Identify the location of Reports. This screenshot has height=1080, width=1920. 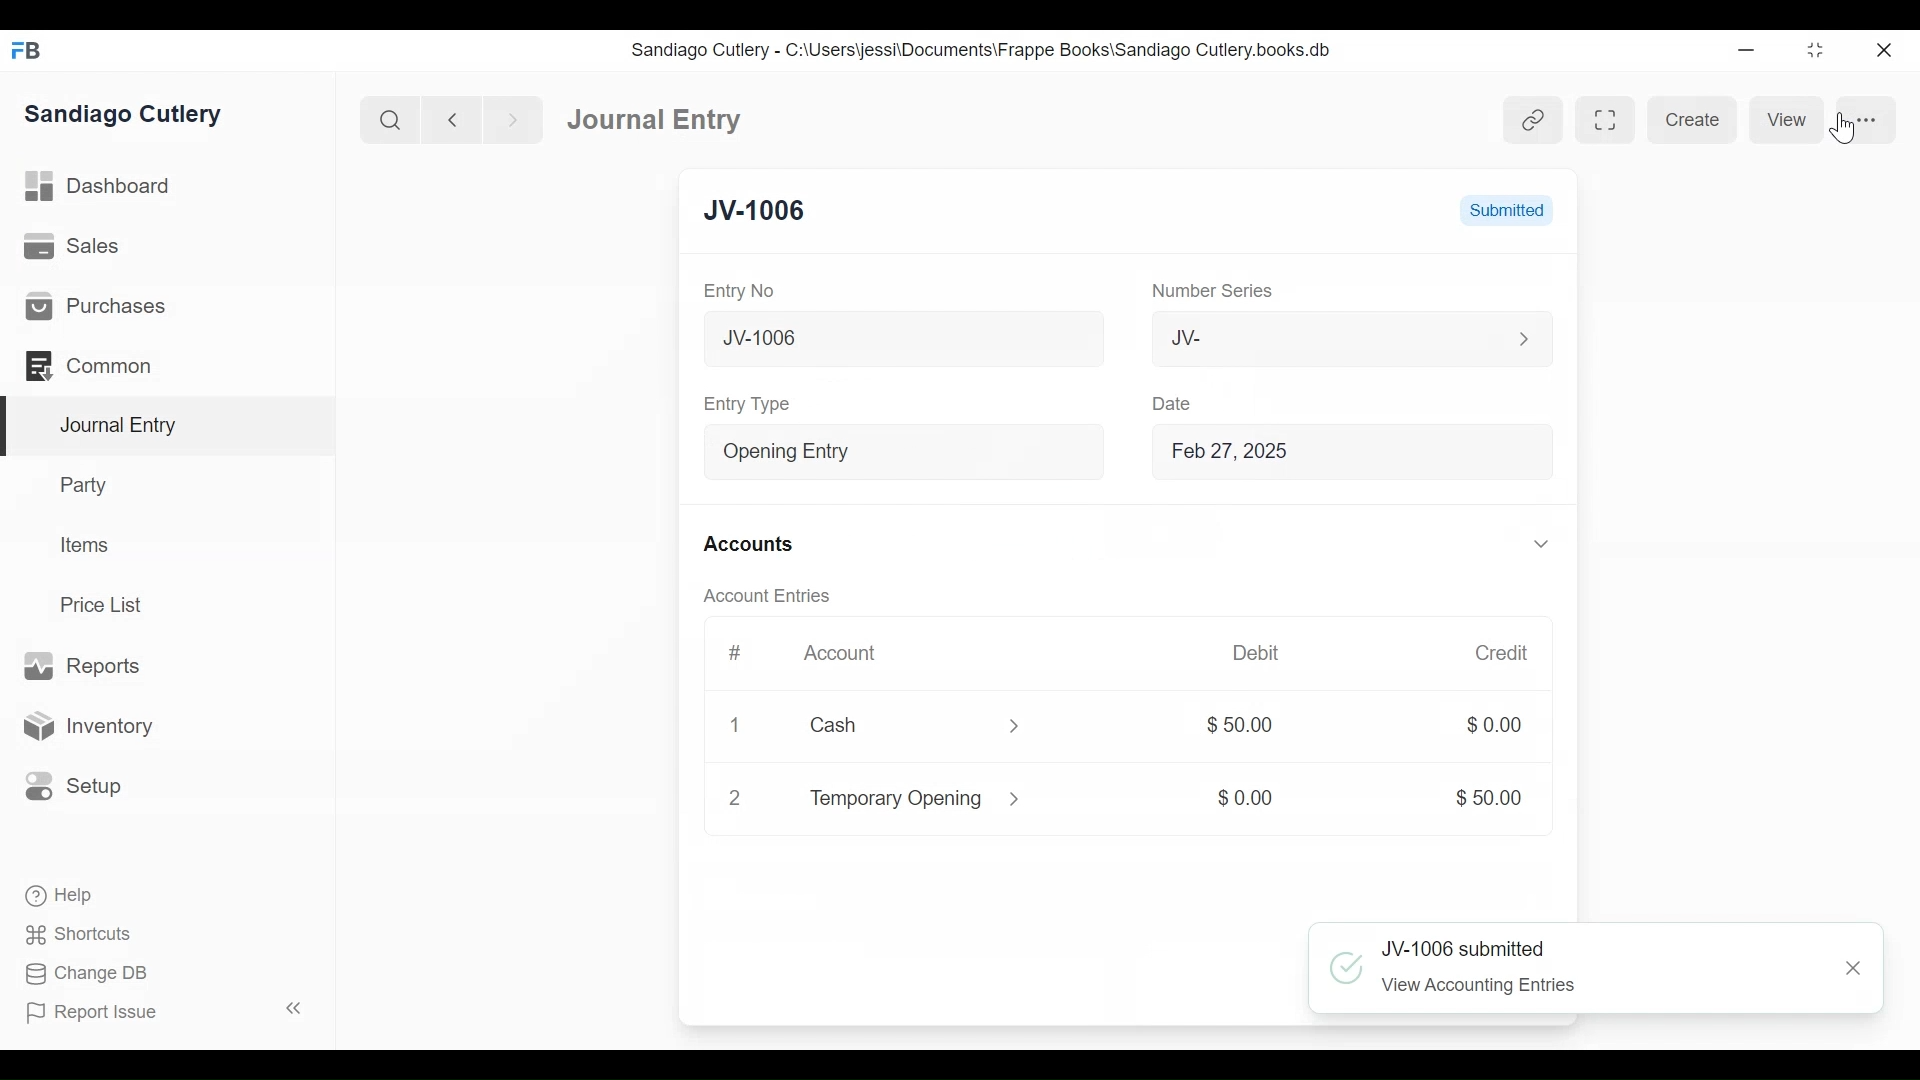
(88, 666).